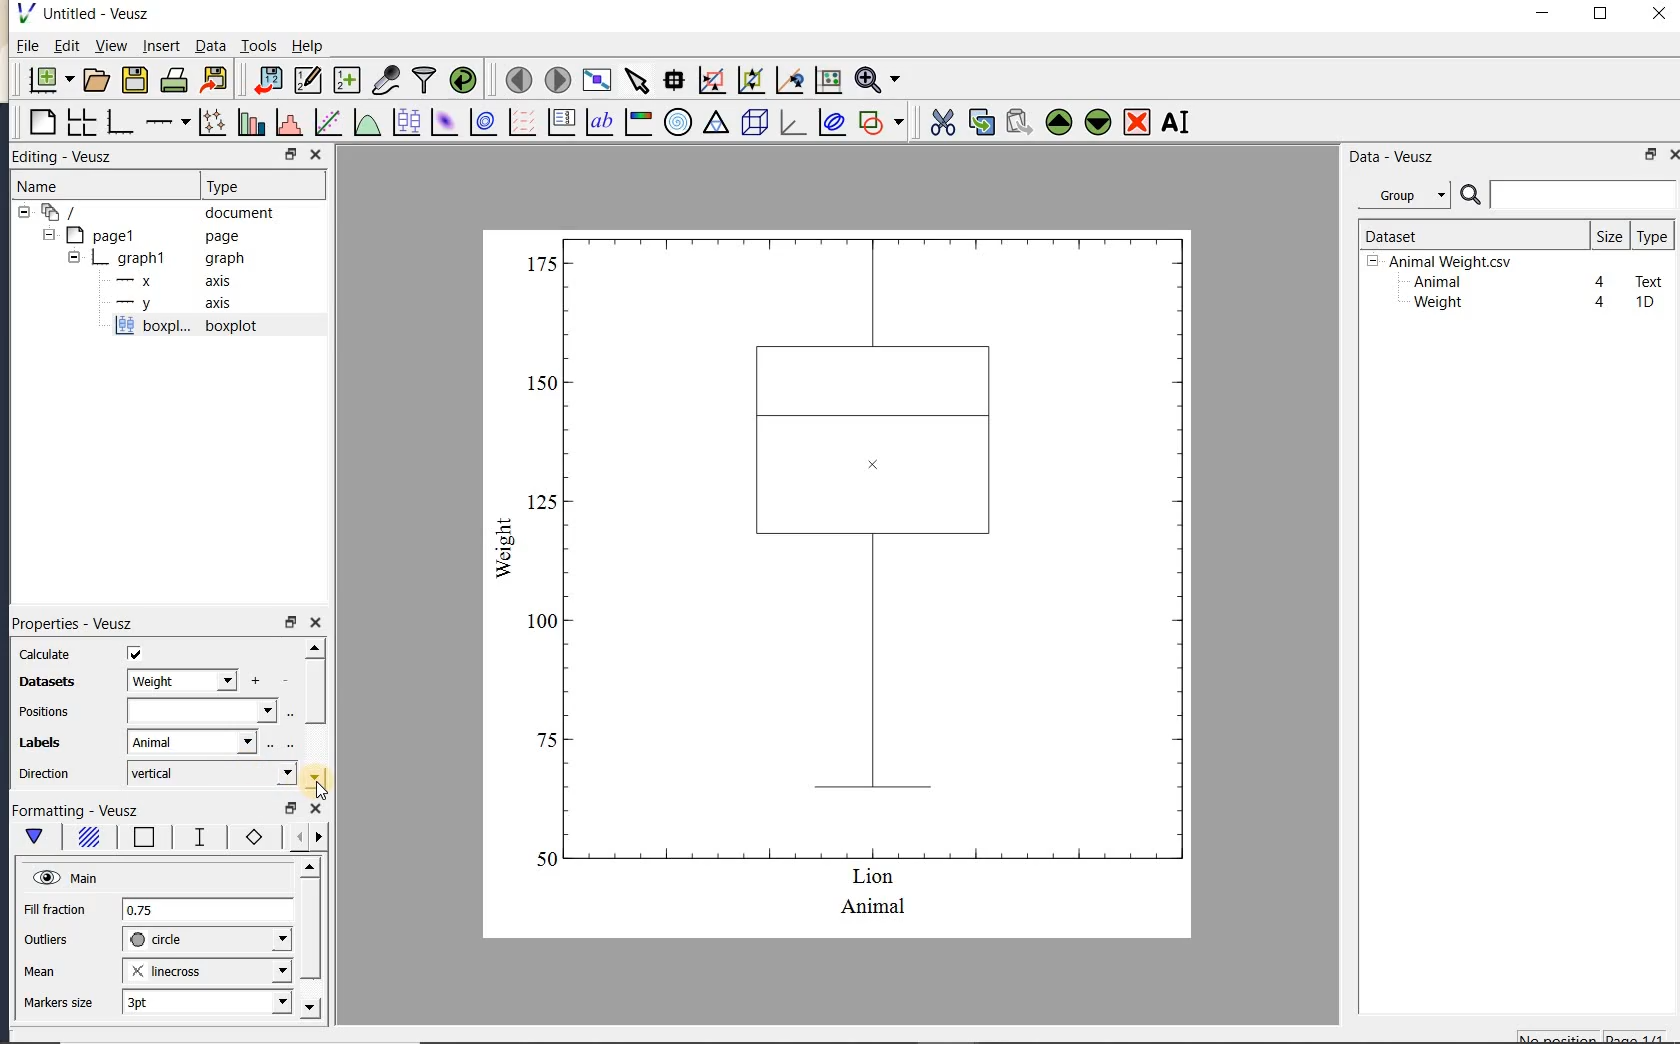 The height and width of the screenshot is (1044, 1680). Describe the element at coordinates (599, 124) in the screenshot. I see `text label` at that location.